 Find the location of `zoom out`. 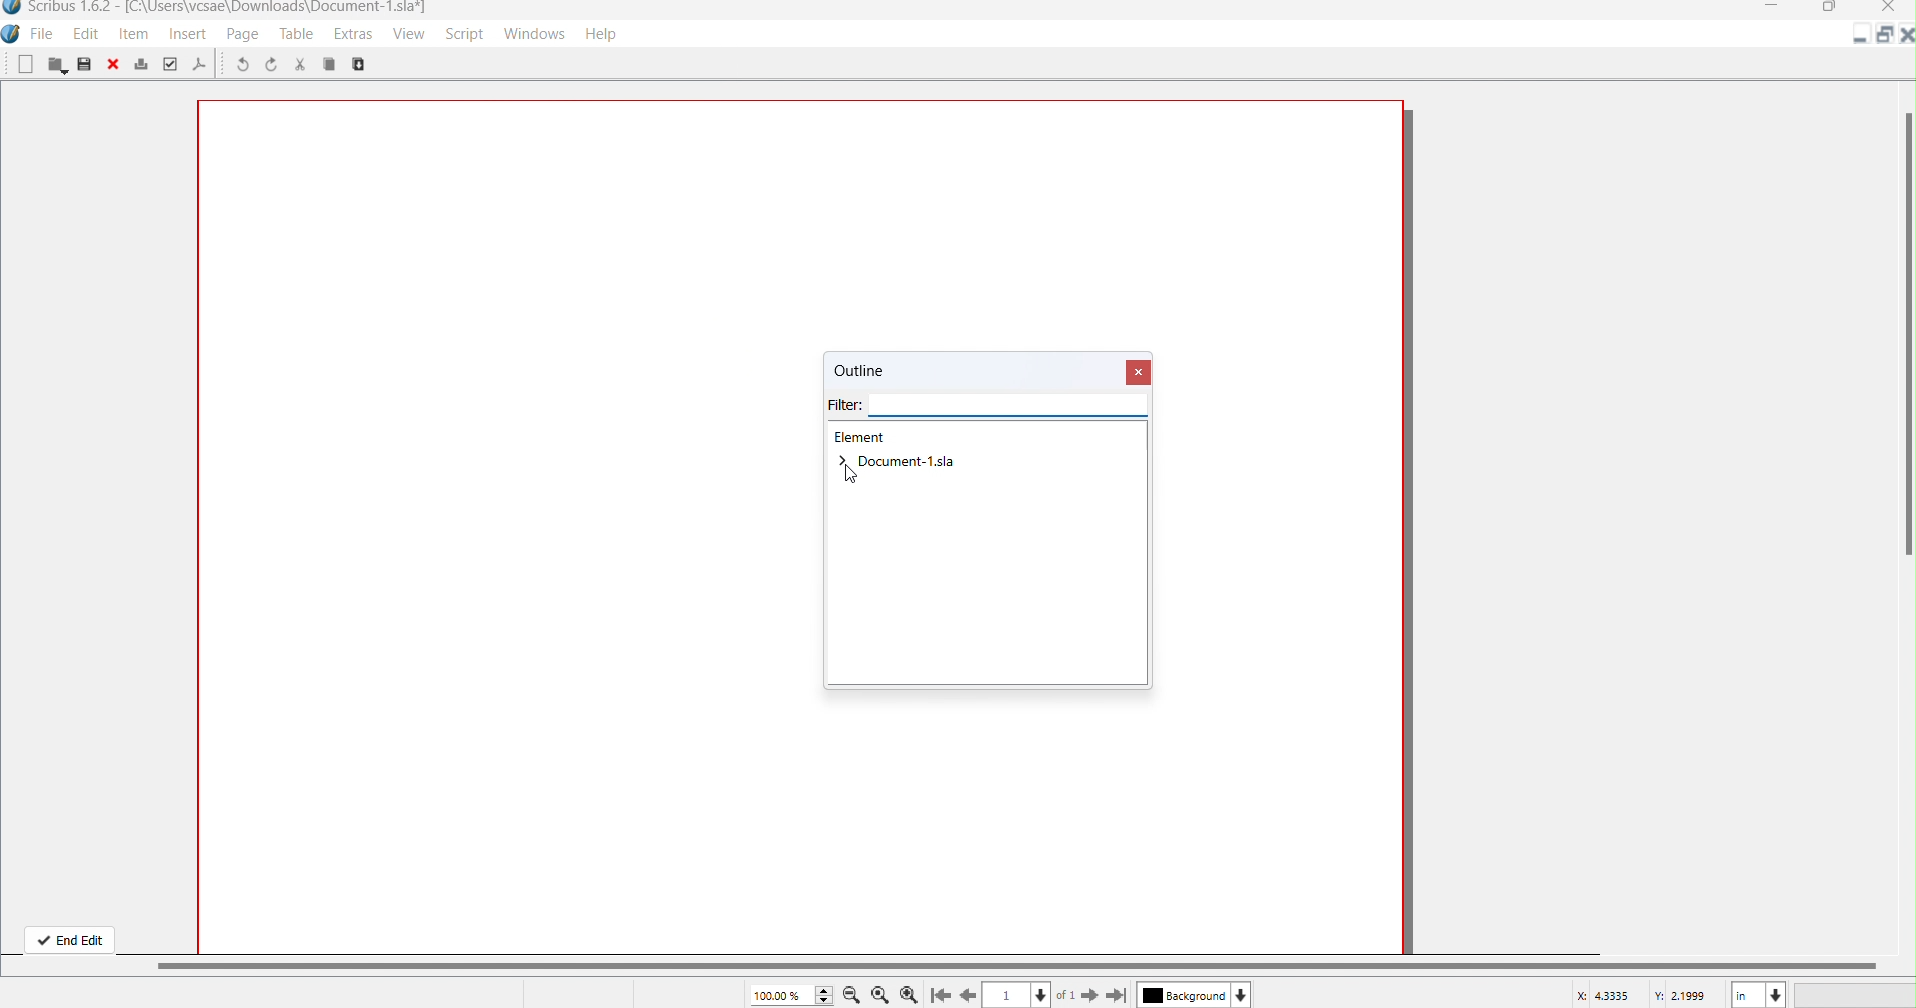

zoom out is located at coordinates (852, 994).